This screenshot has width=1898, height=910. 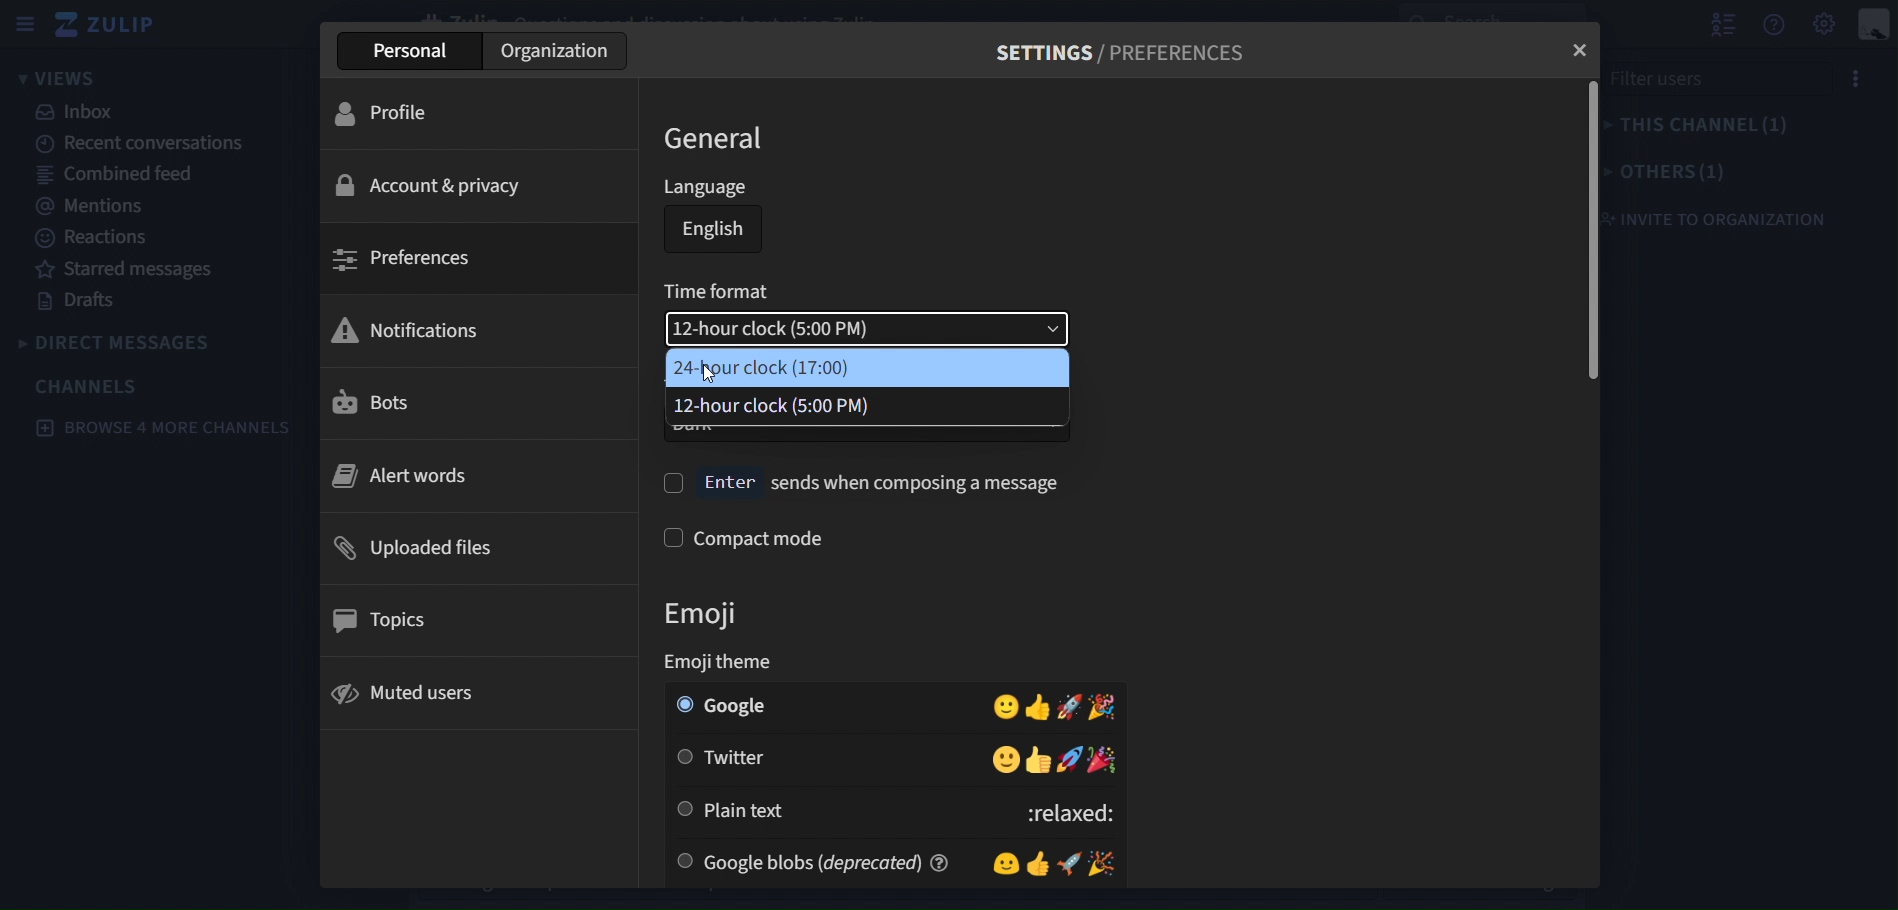 I want to click on starred messages, so click(x=134, y=271).